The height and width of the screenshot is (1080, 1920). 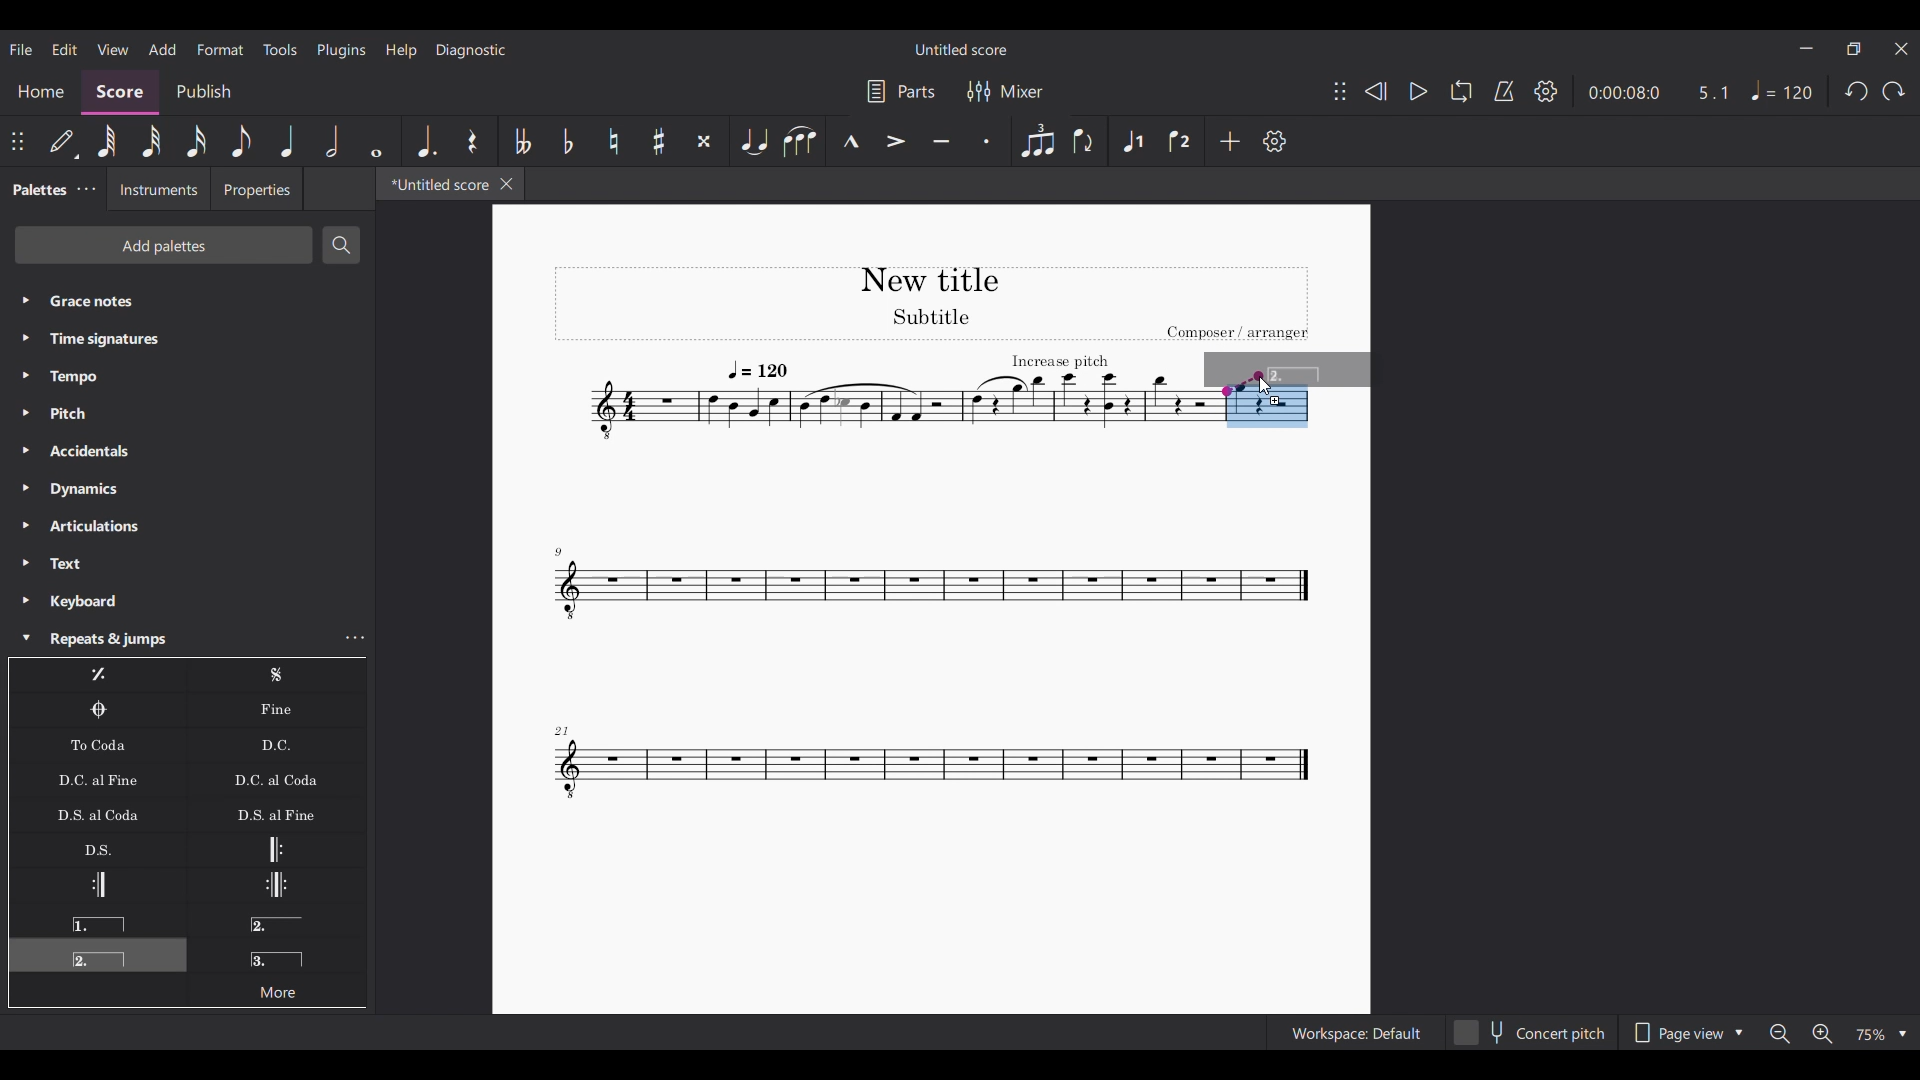 What do you see at coordinates (897, 142) in the screenshot?
I see `Accent` at bounding box center [897, 142].